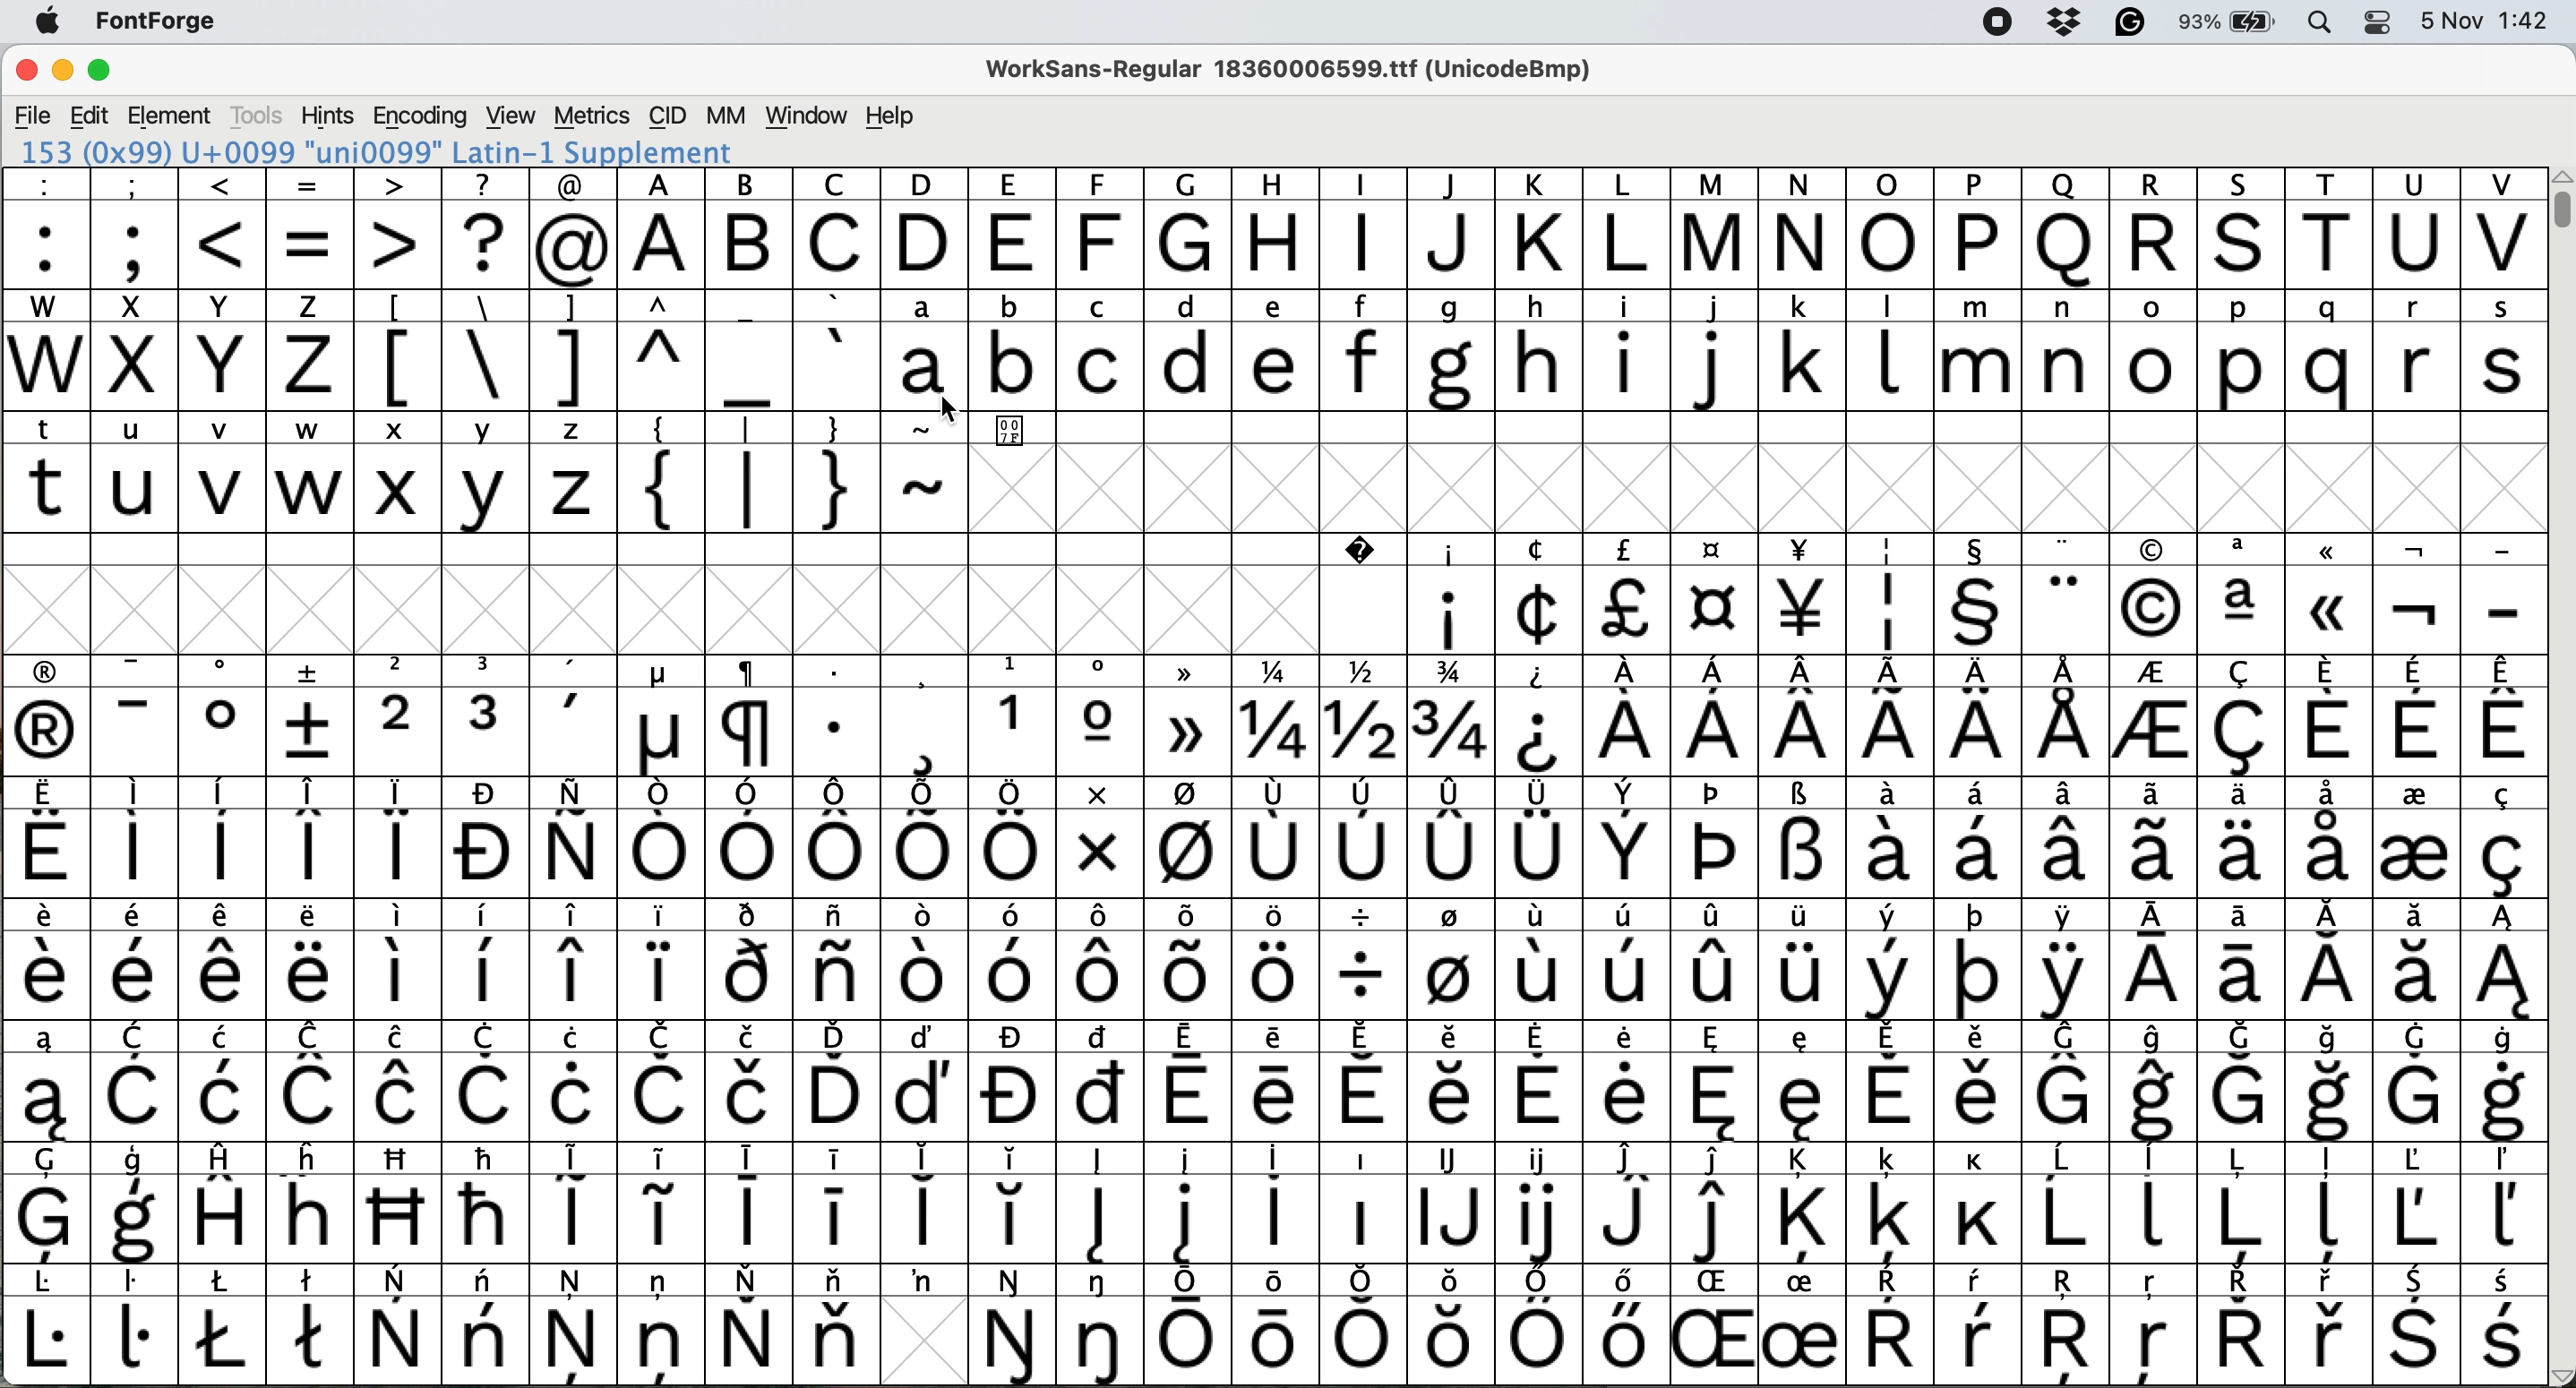 This screenshot has width=2576, height=1388. What do you see at coordinates (1450, 1079) in the screenshot?
I see `symbol` at bounding box center [1450, 1079].